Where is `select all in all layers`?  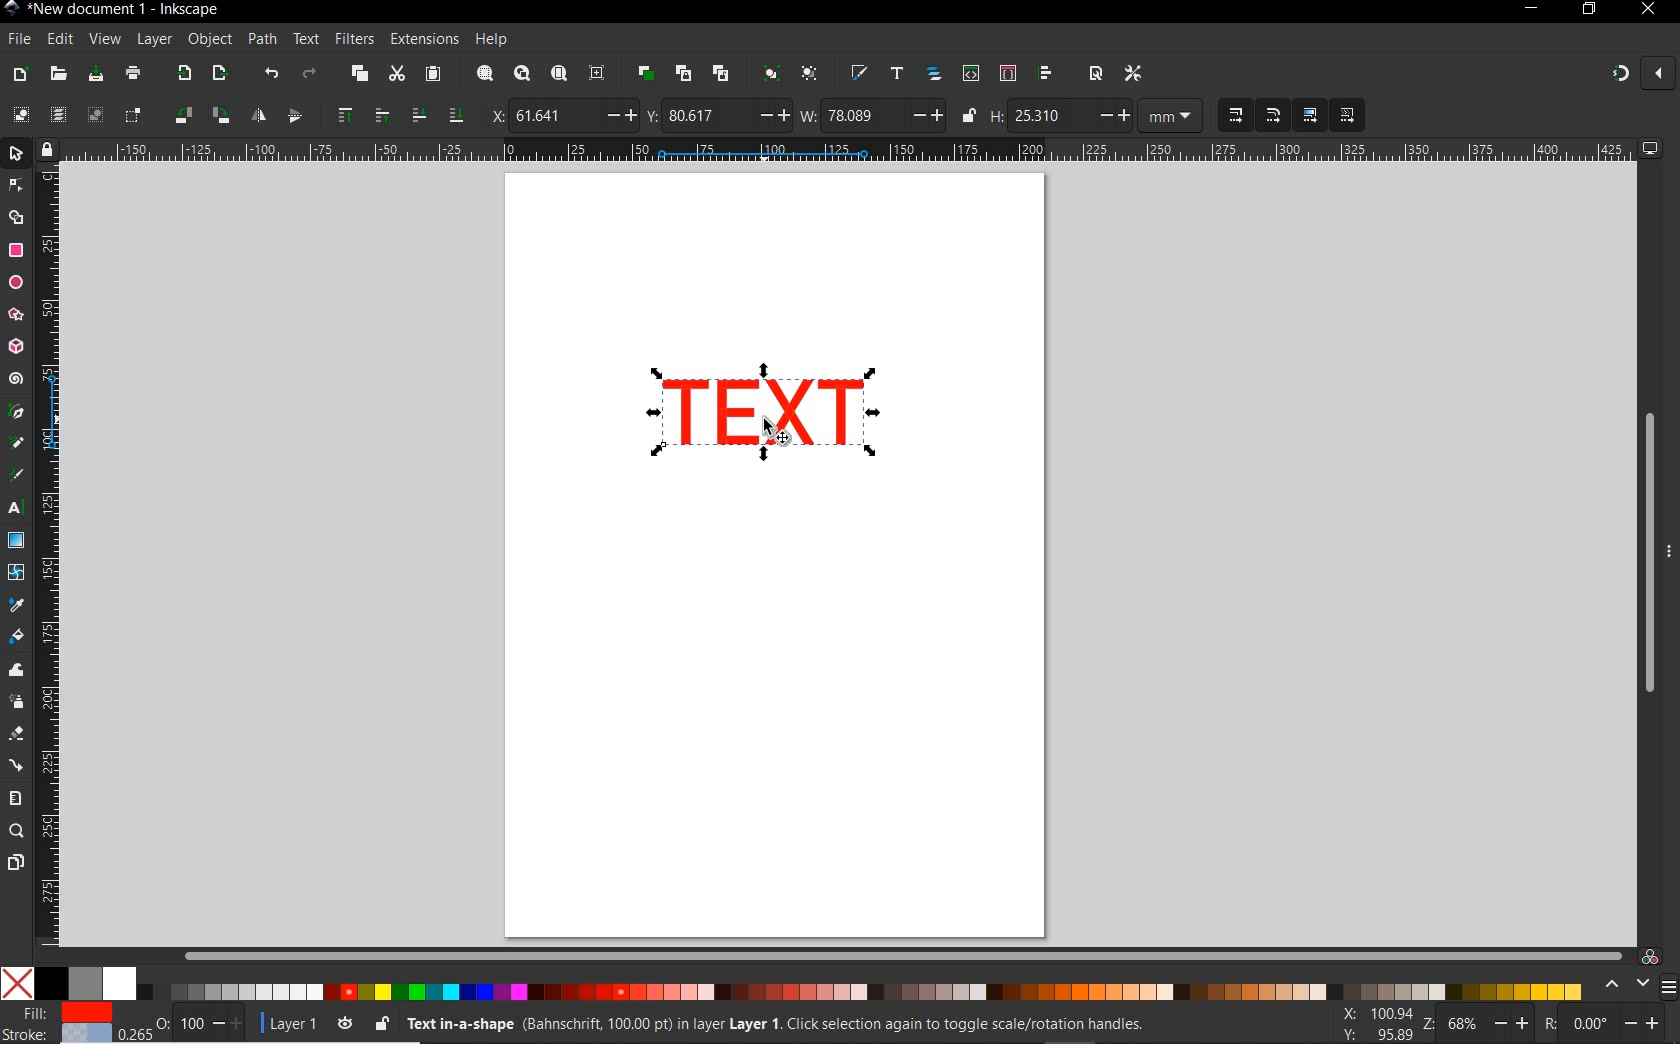
select all in all layers is located at coordinates (58, 116).